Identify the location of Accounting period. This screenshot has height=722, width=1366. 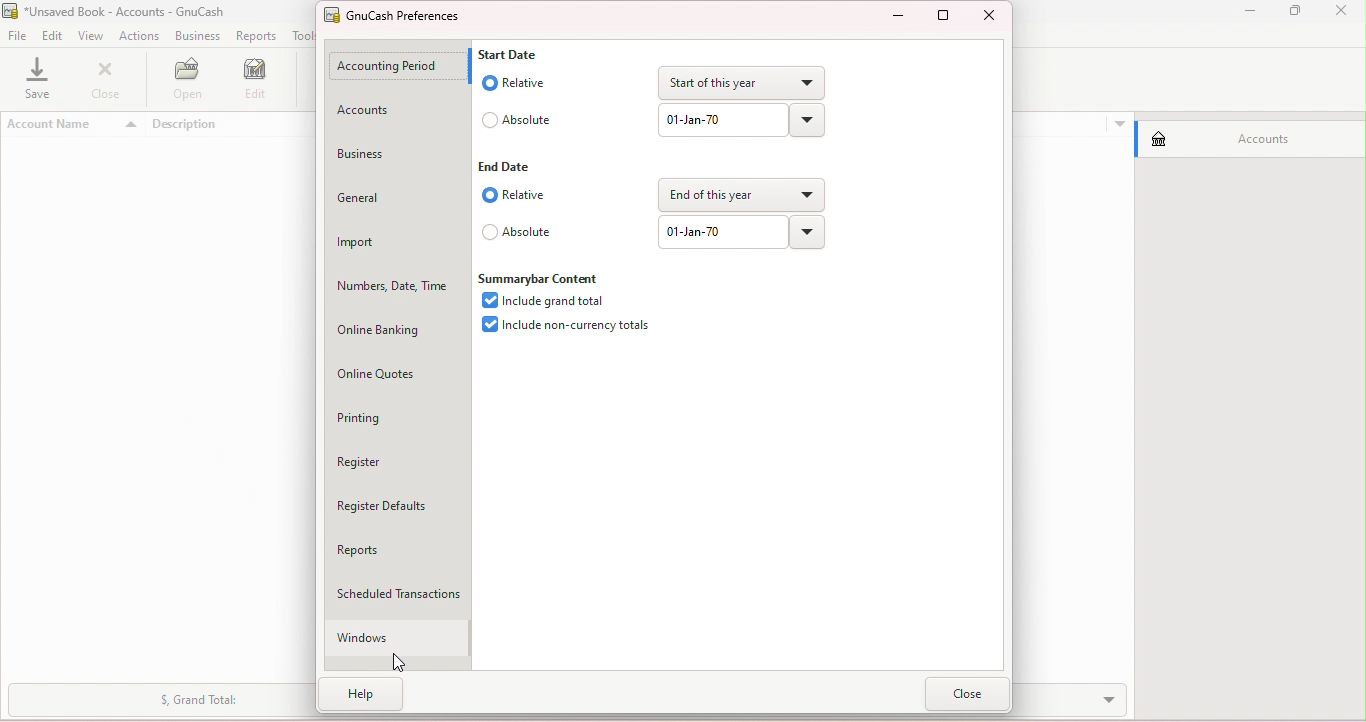
(390, 68).